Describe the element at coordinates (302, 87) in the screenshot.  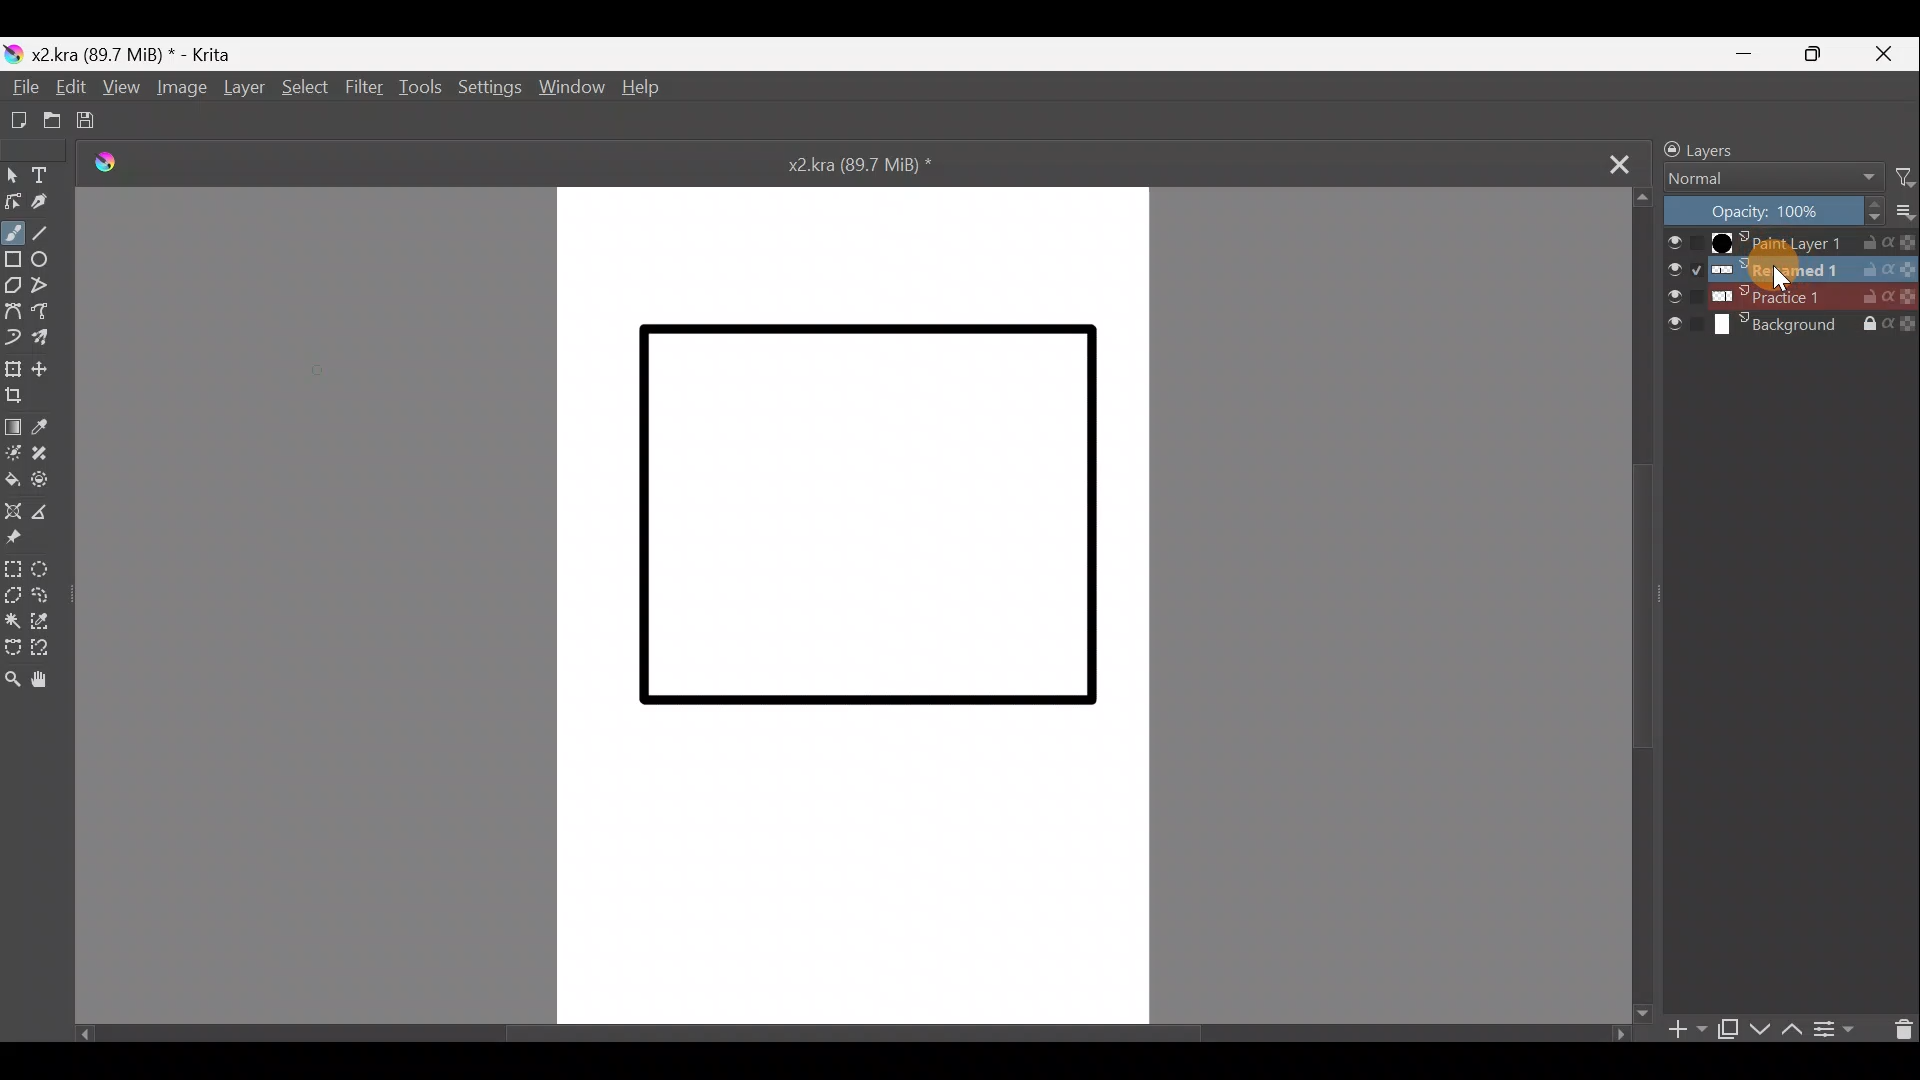
I see `Select` at that location.